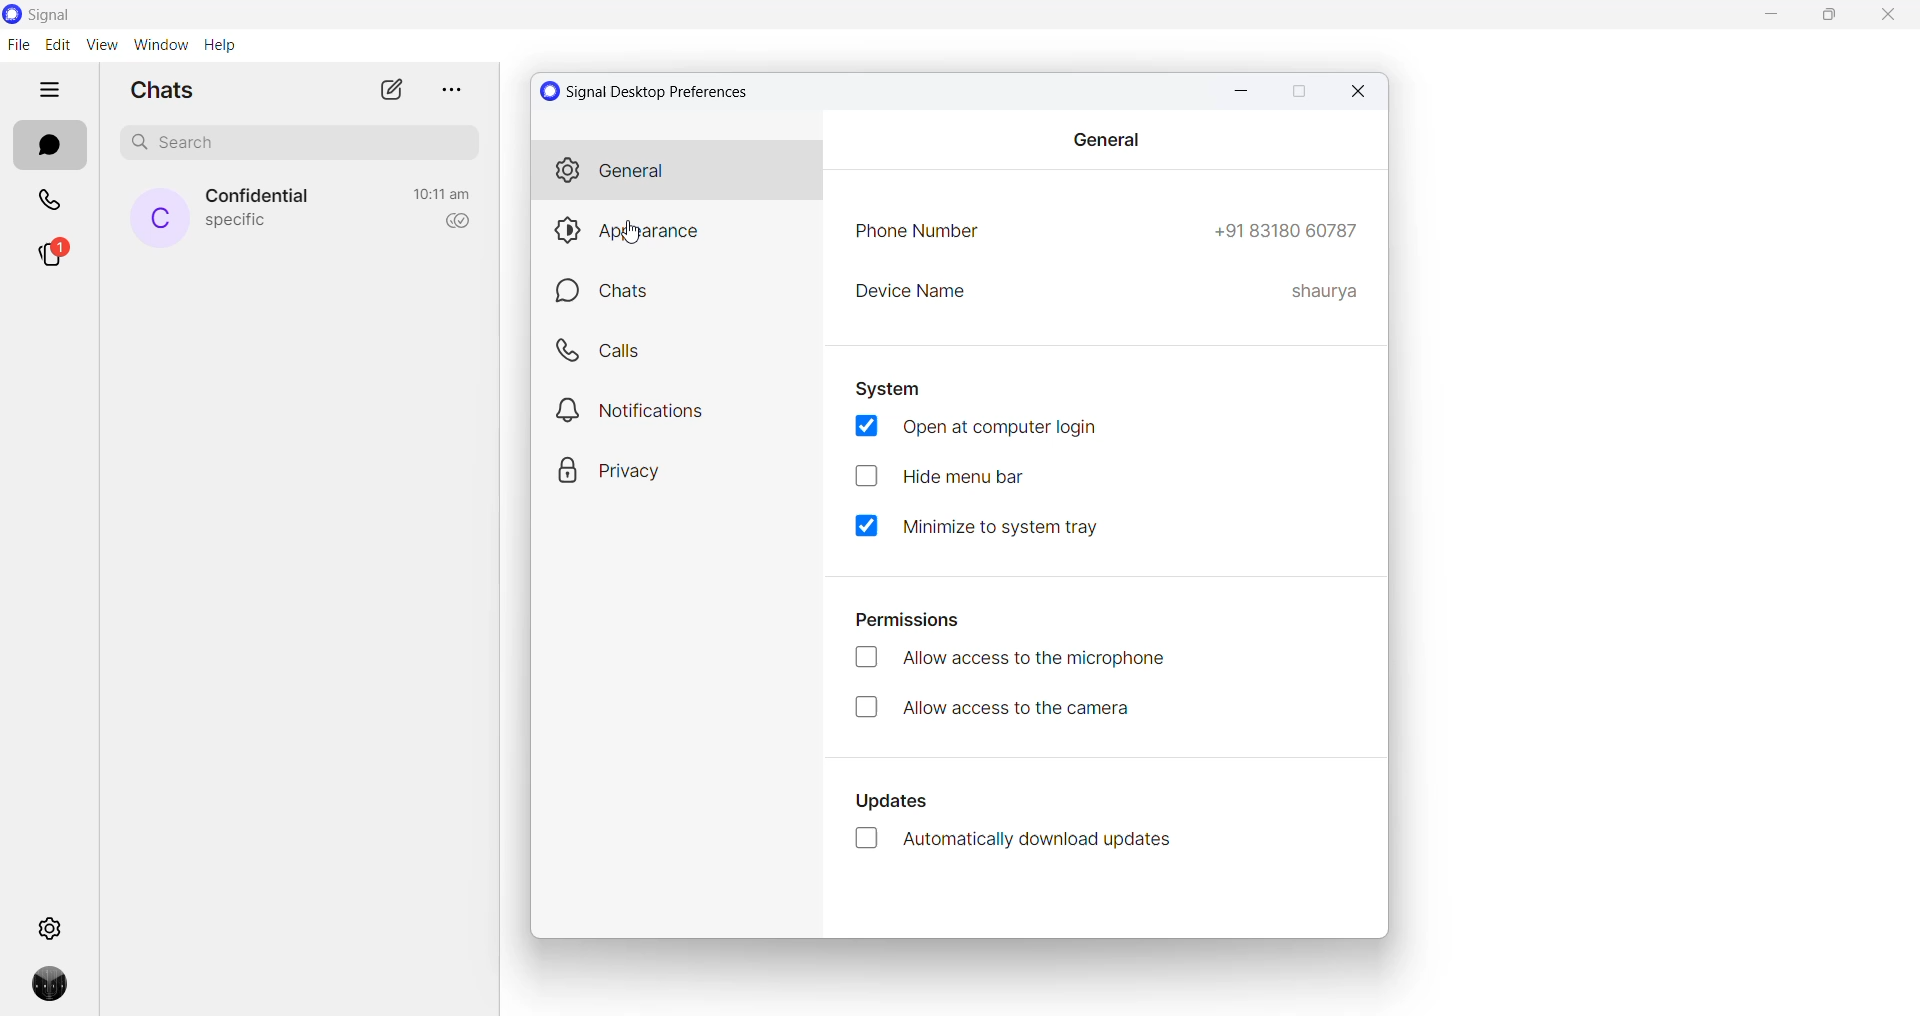  Describe the element at coordinates (633, 233) in the screenshot. I see `cursor` at that location.